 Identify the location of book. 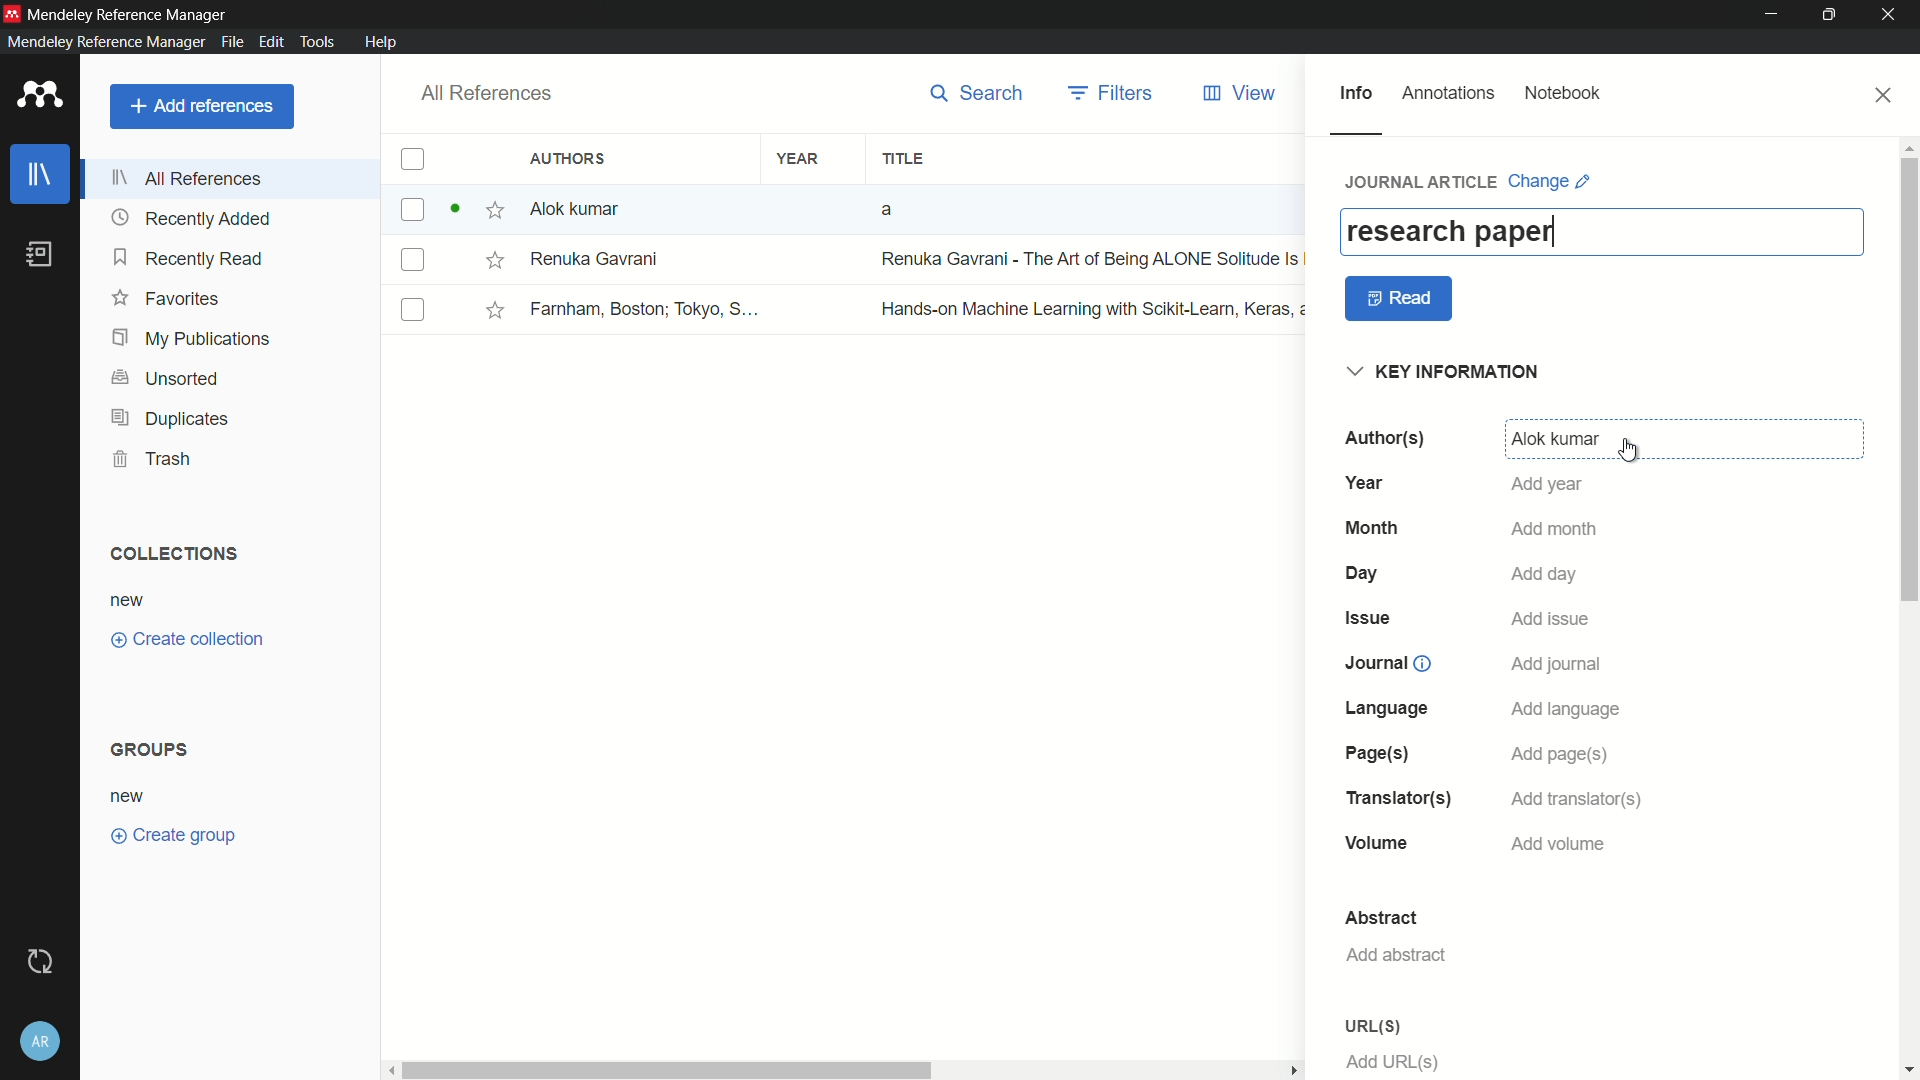
(44, 255).